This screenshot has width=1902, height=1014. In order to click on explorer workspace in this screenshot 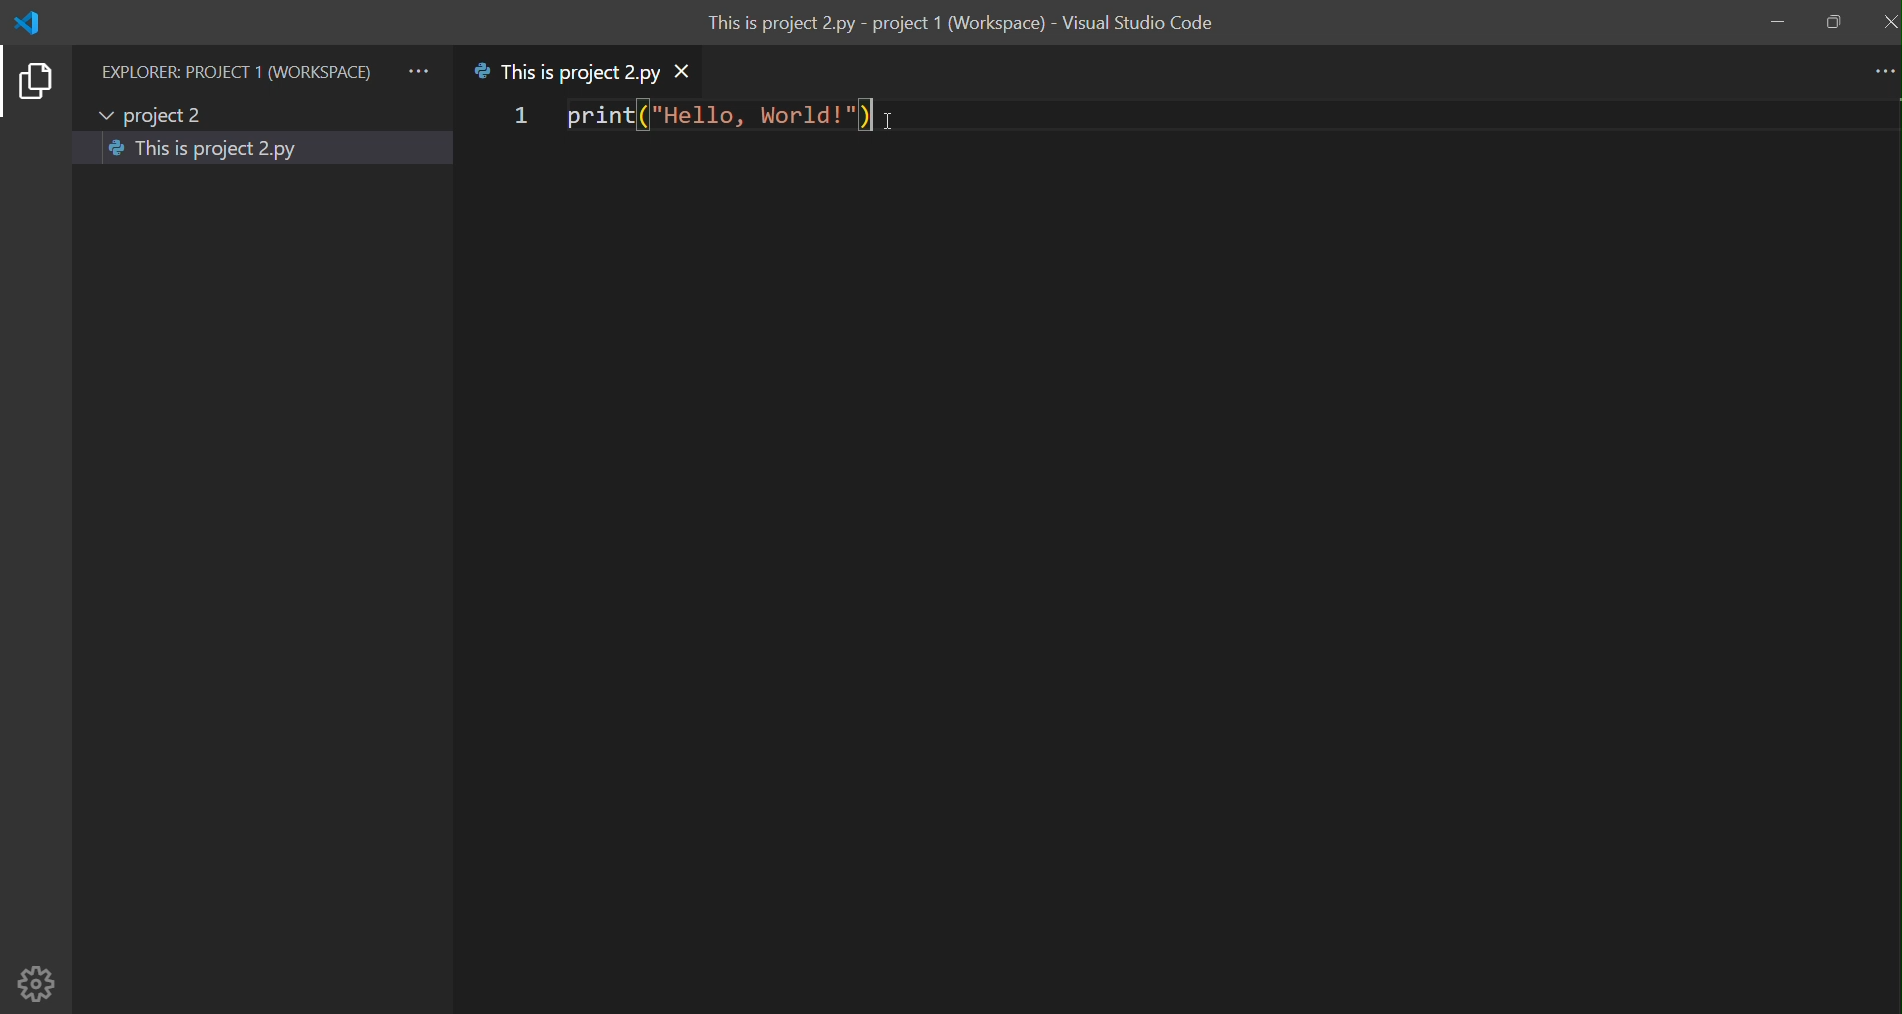, I will do `click(236, 71)`.